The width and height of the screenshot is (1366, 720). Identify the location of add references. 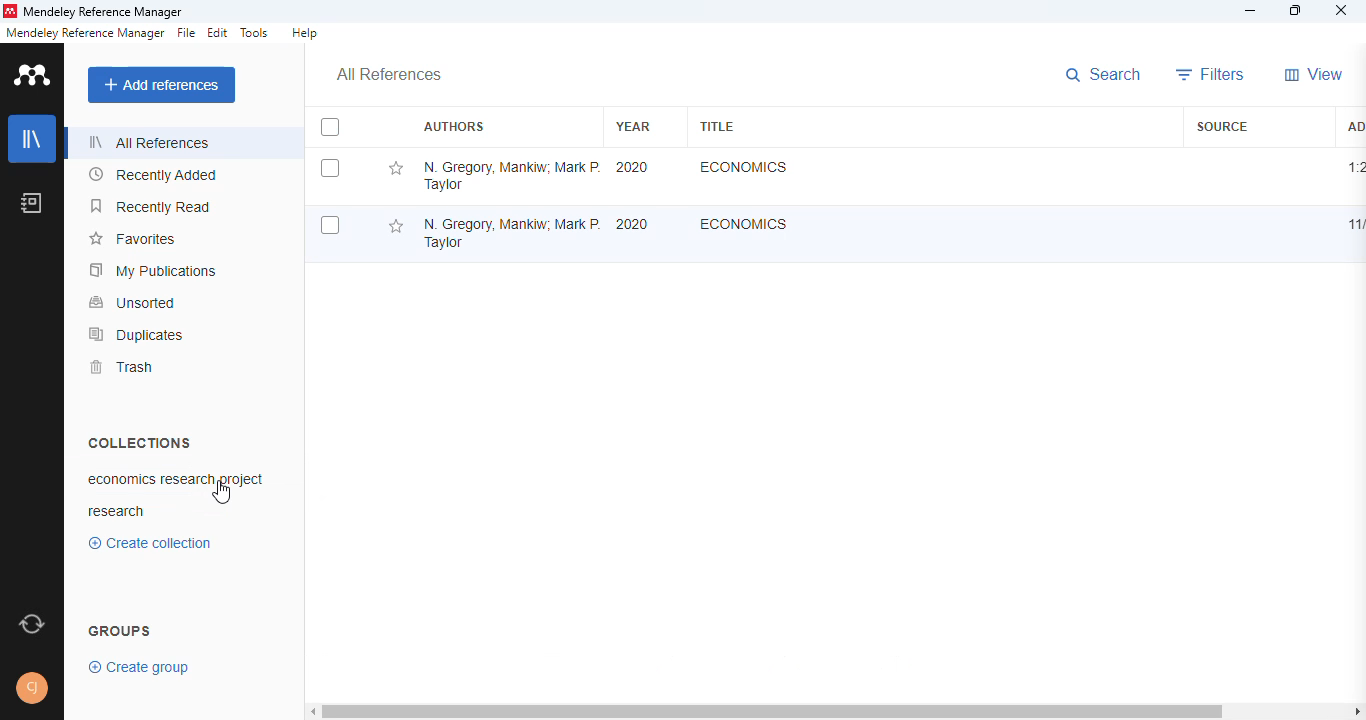
(162, 85).